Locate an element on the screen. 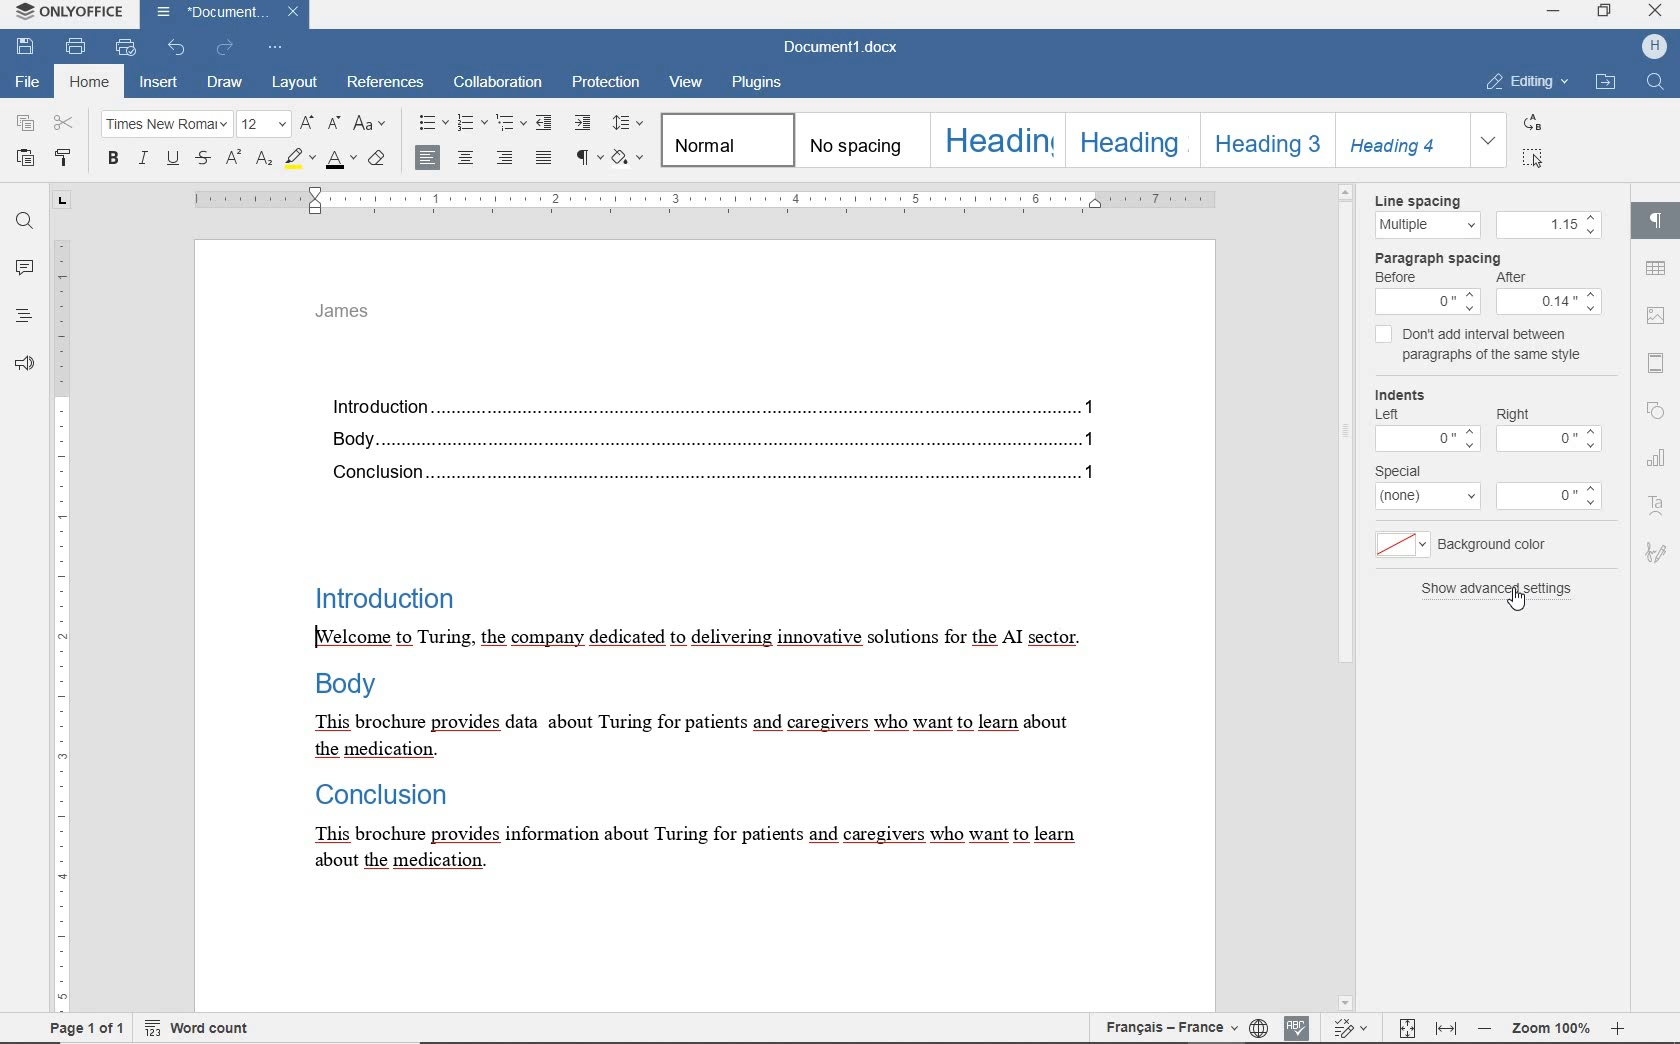 The width and height of the screenshot is (1680, 1044). normal is located at coordinates (726, 139).